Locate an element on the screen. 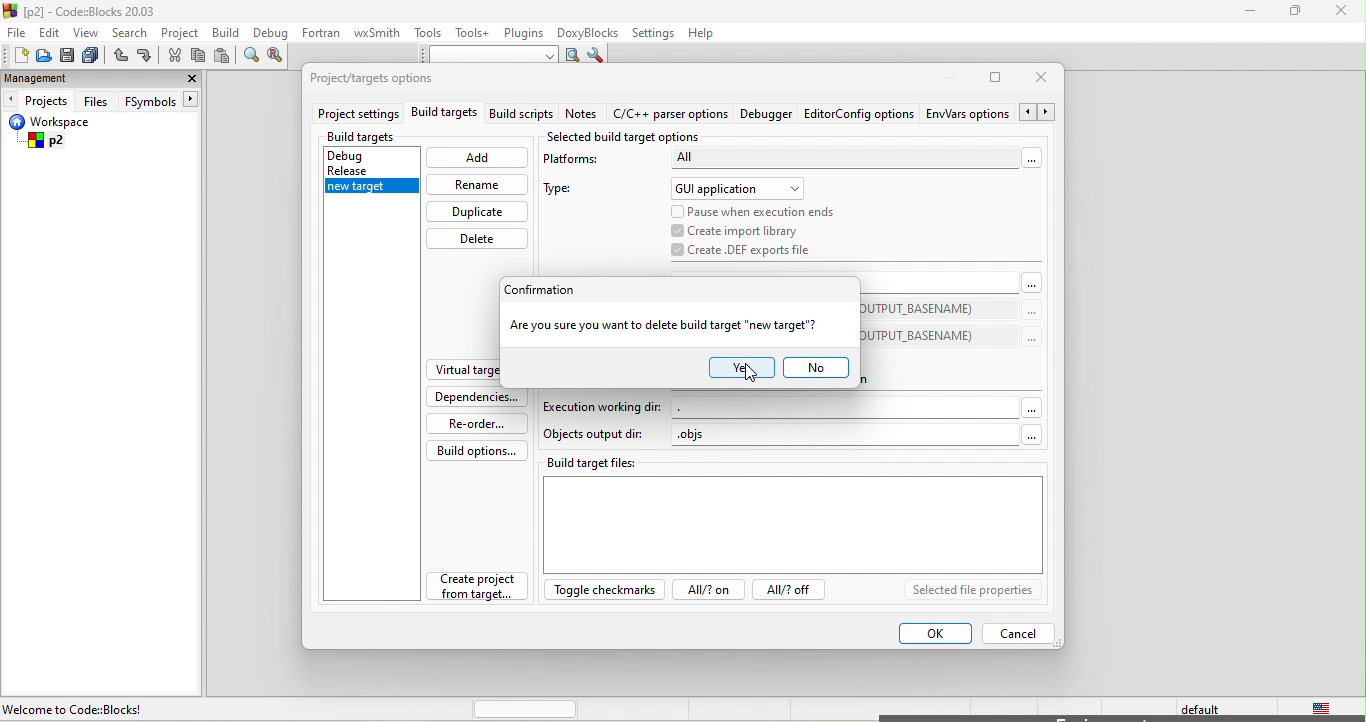  build target files is located at coordinates (795, 513).